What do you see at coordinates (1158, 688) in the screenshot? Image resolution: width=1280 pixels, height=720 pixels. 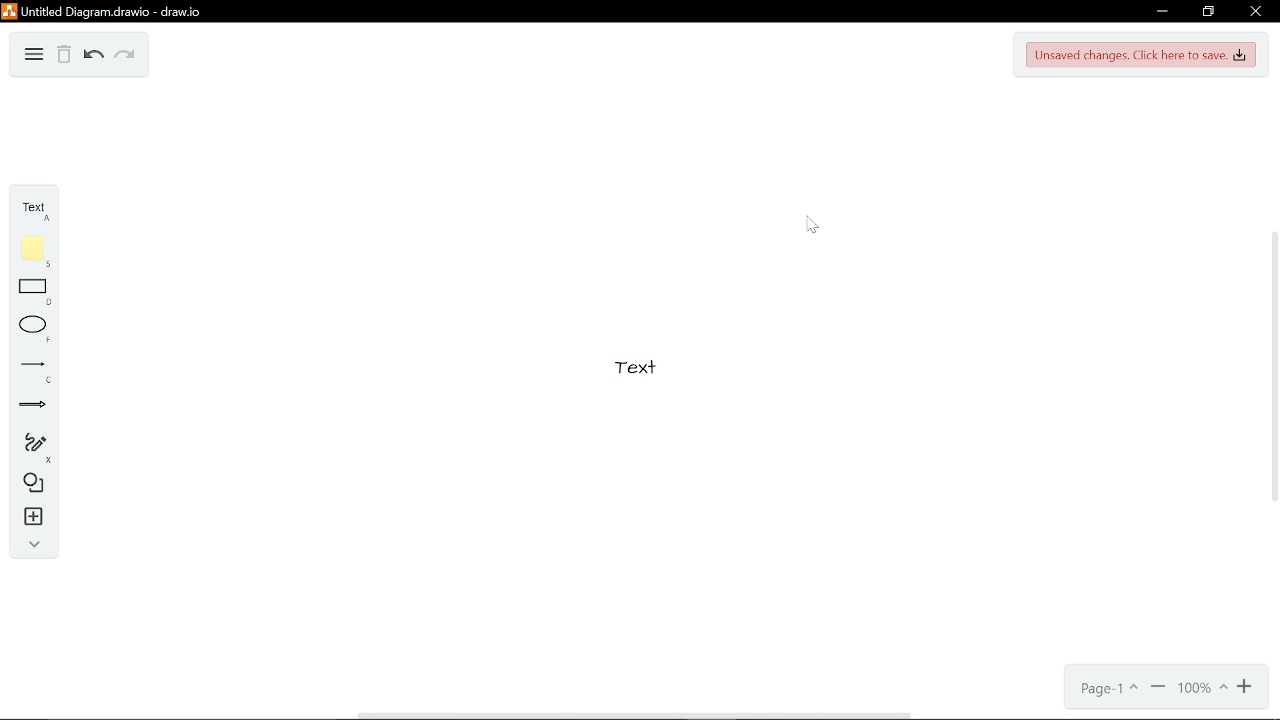 I see `Zoom out` at bounding box center [1158, 688].